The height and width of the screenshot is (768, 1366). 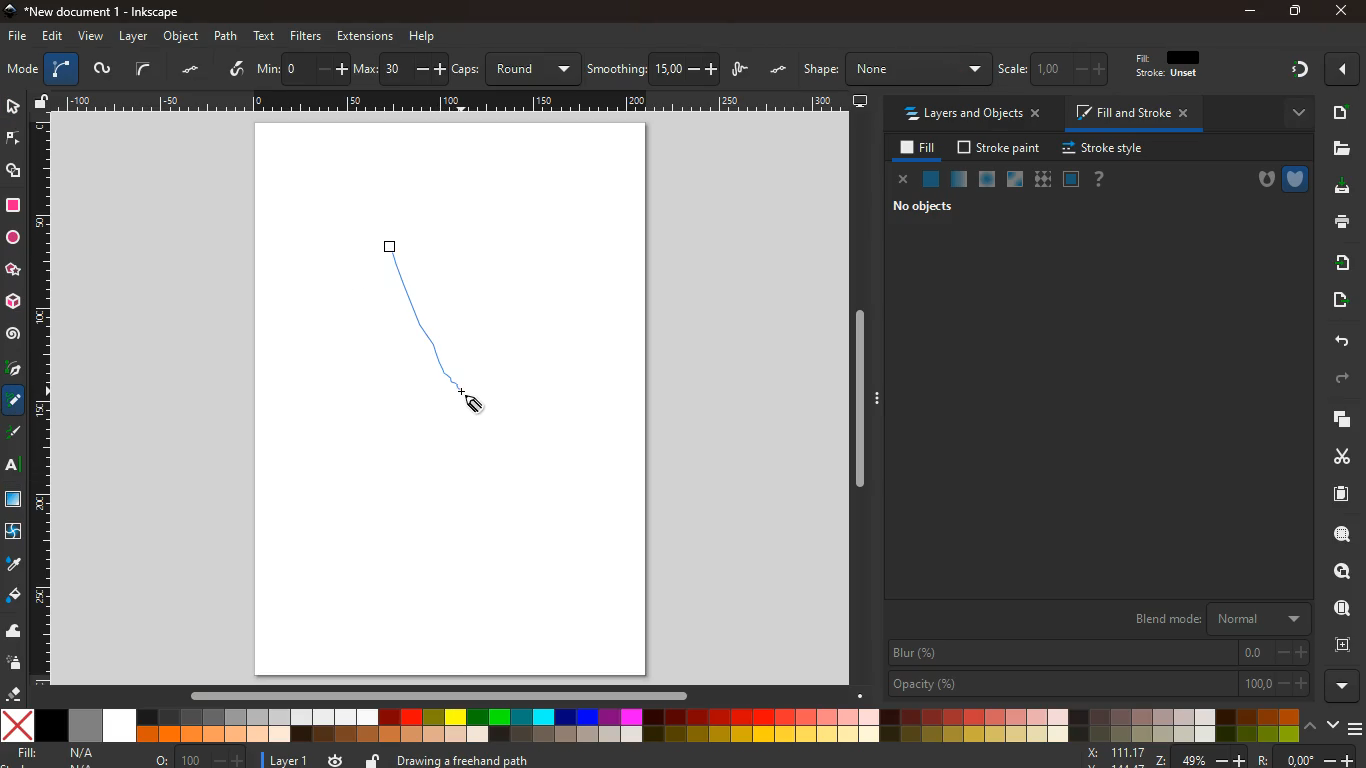 What do you see at coordinates (306, 36) in the screenshot?
I see `filters` at bounding box center [306, 36].